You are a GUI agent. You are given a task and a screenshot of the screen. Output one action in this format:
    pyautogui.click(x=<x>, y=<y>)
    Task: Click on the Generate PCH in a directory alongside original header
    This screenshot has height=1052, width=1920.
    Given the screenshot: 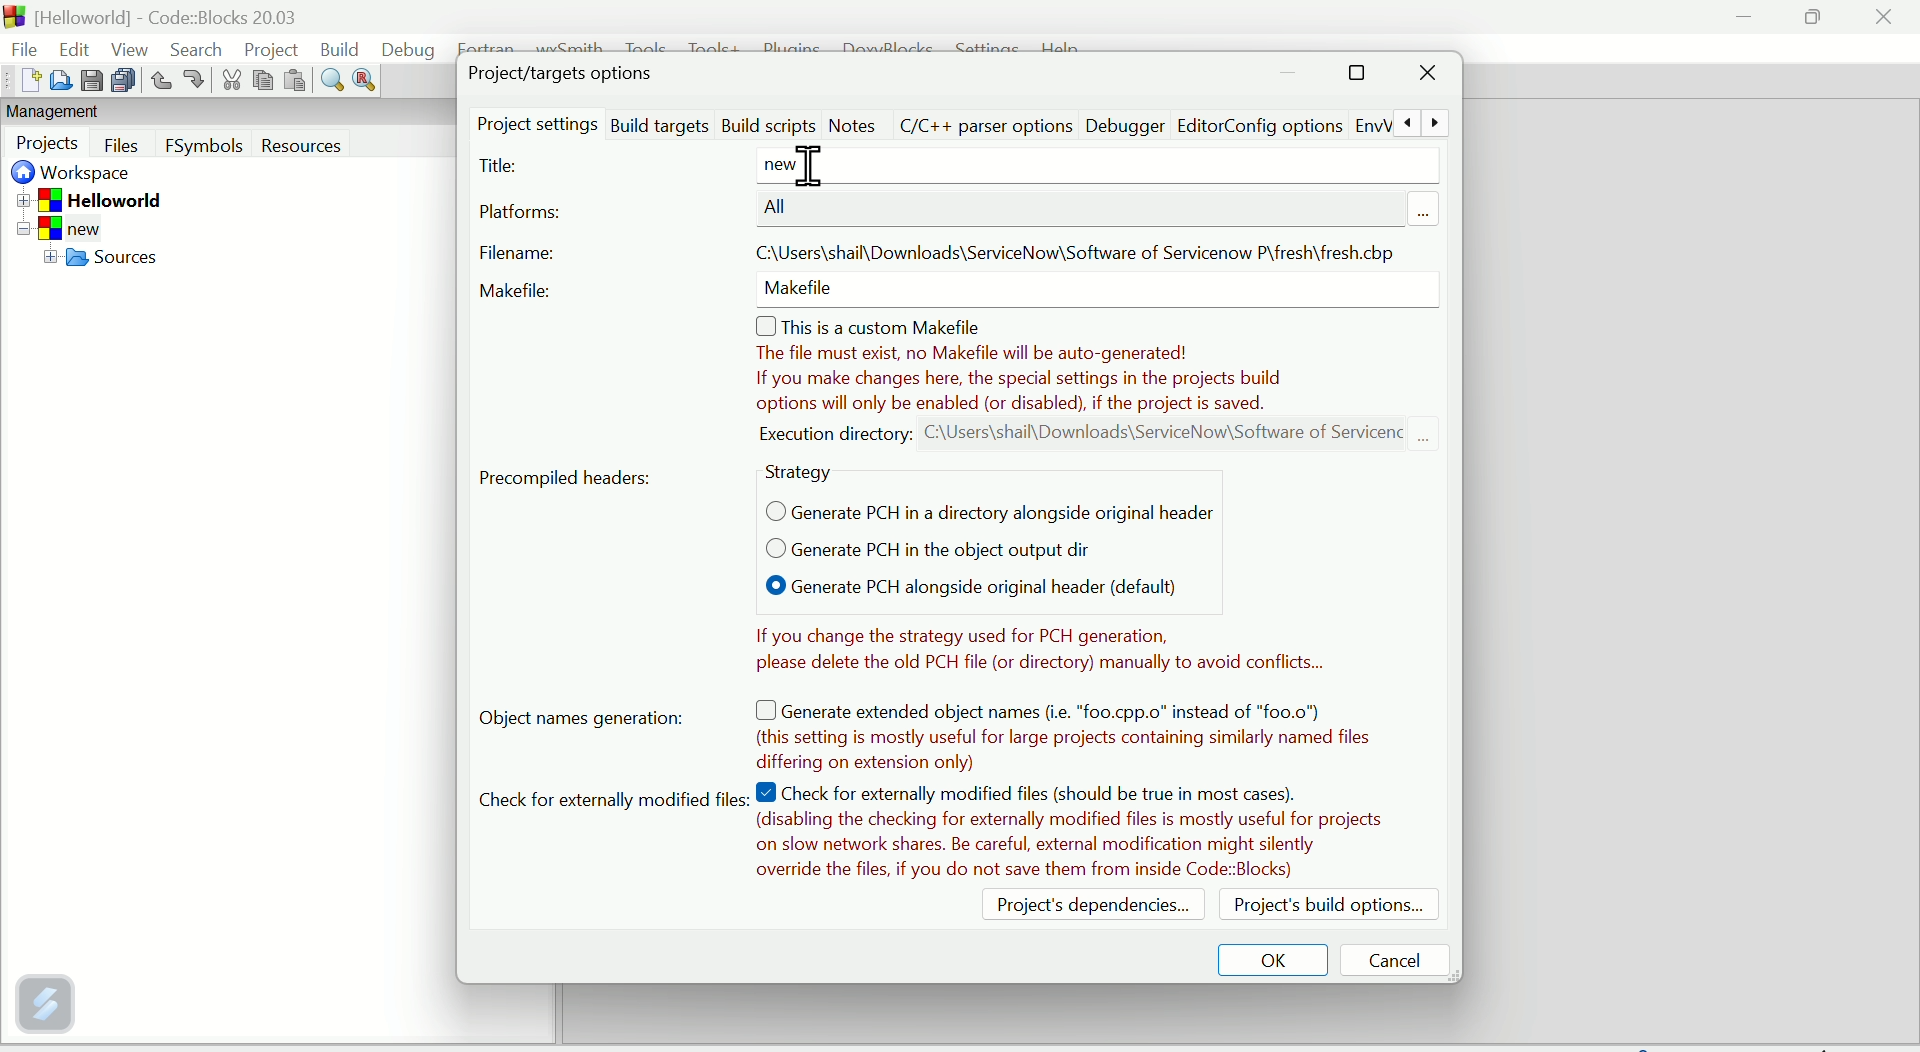 What is the action you would take?
    pyautogui.click(x=982, y=510)
    